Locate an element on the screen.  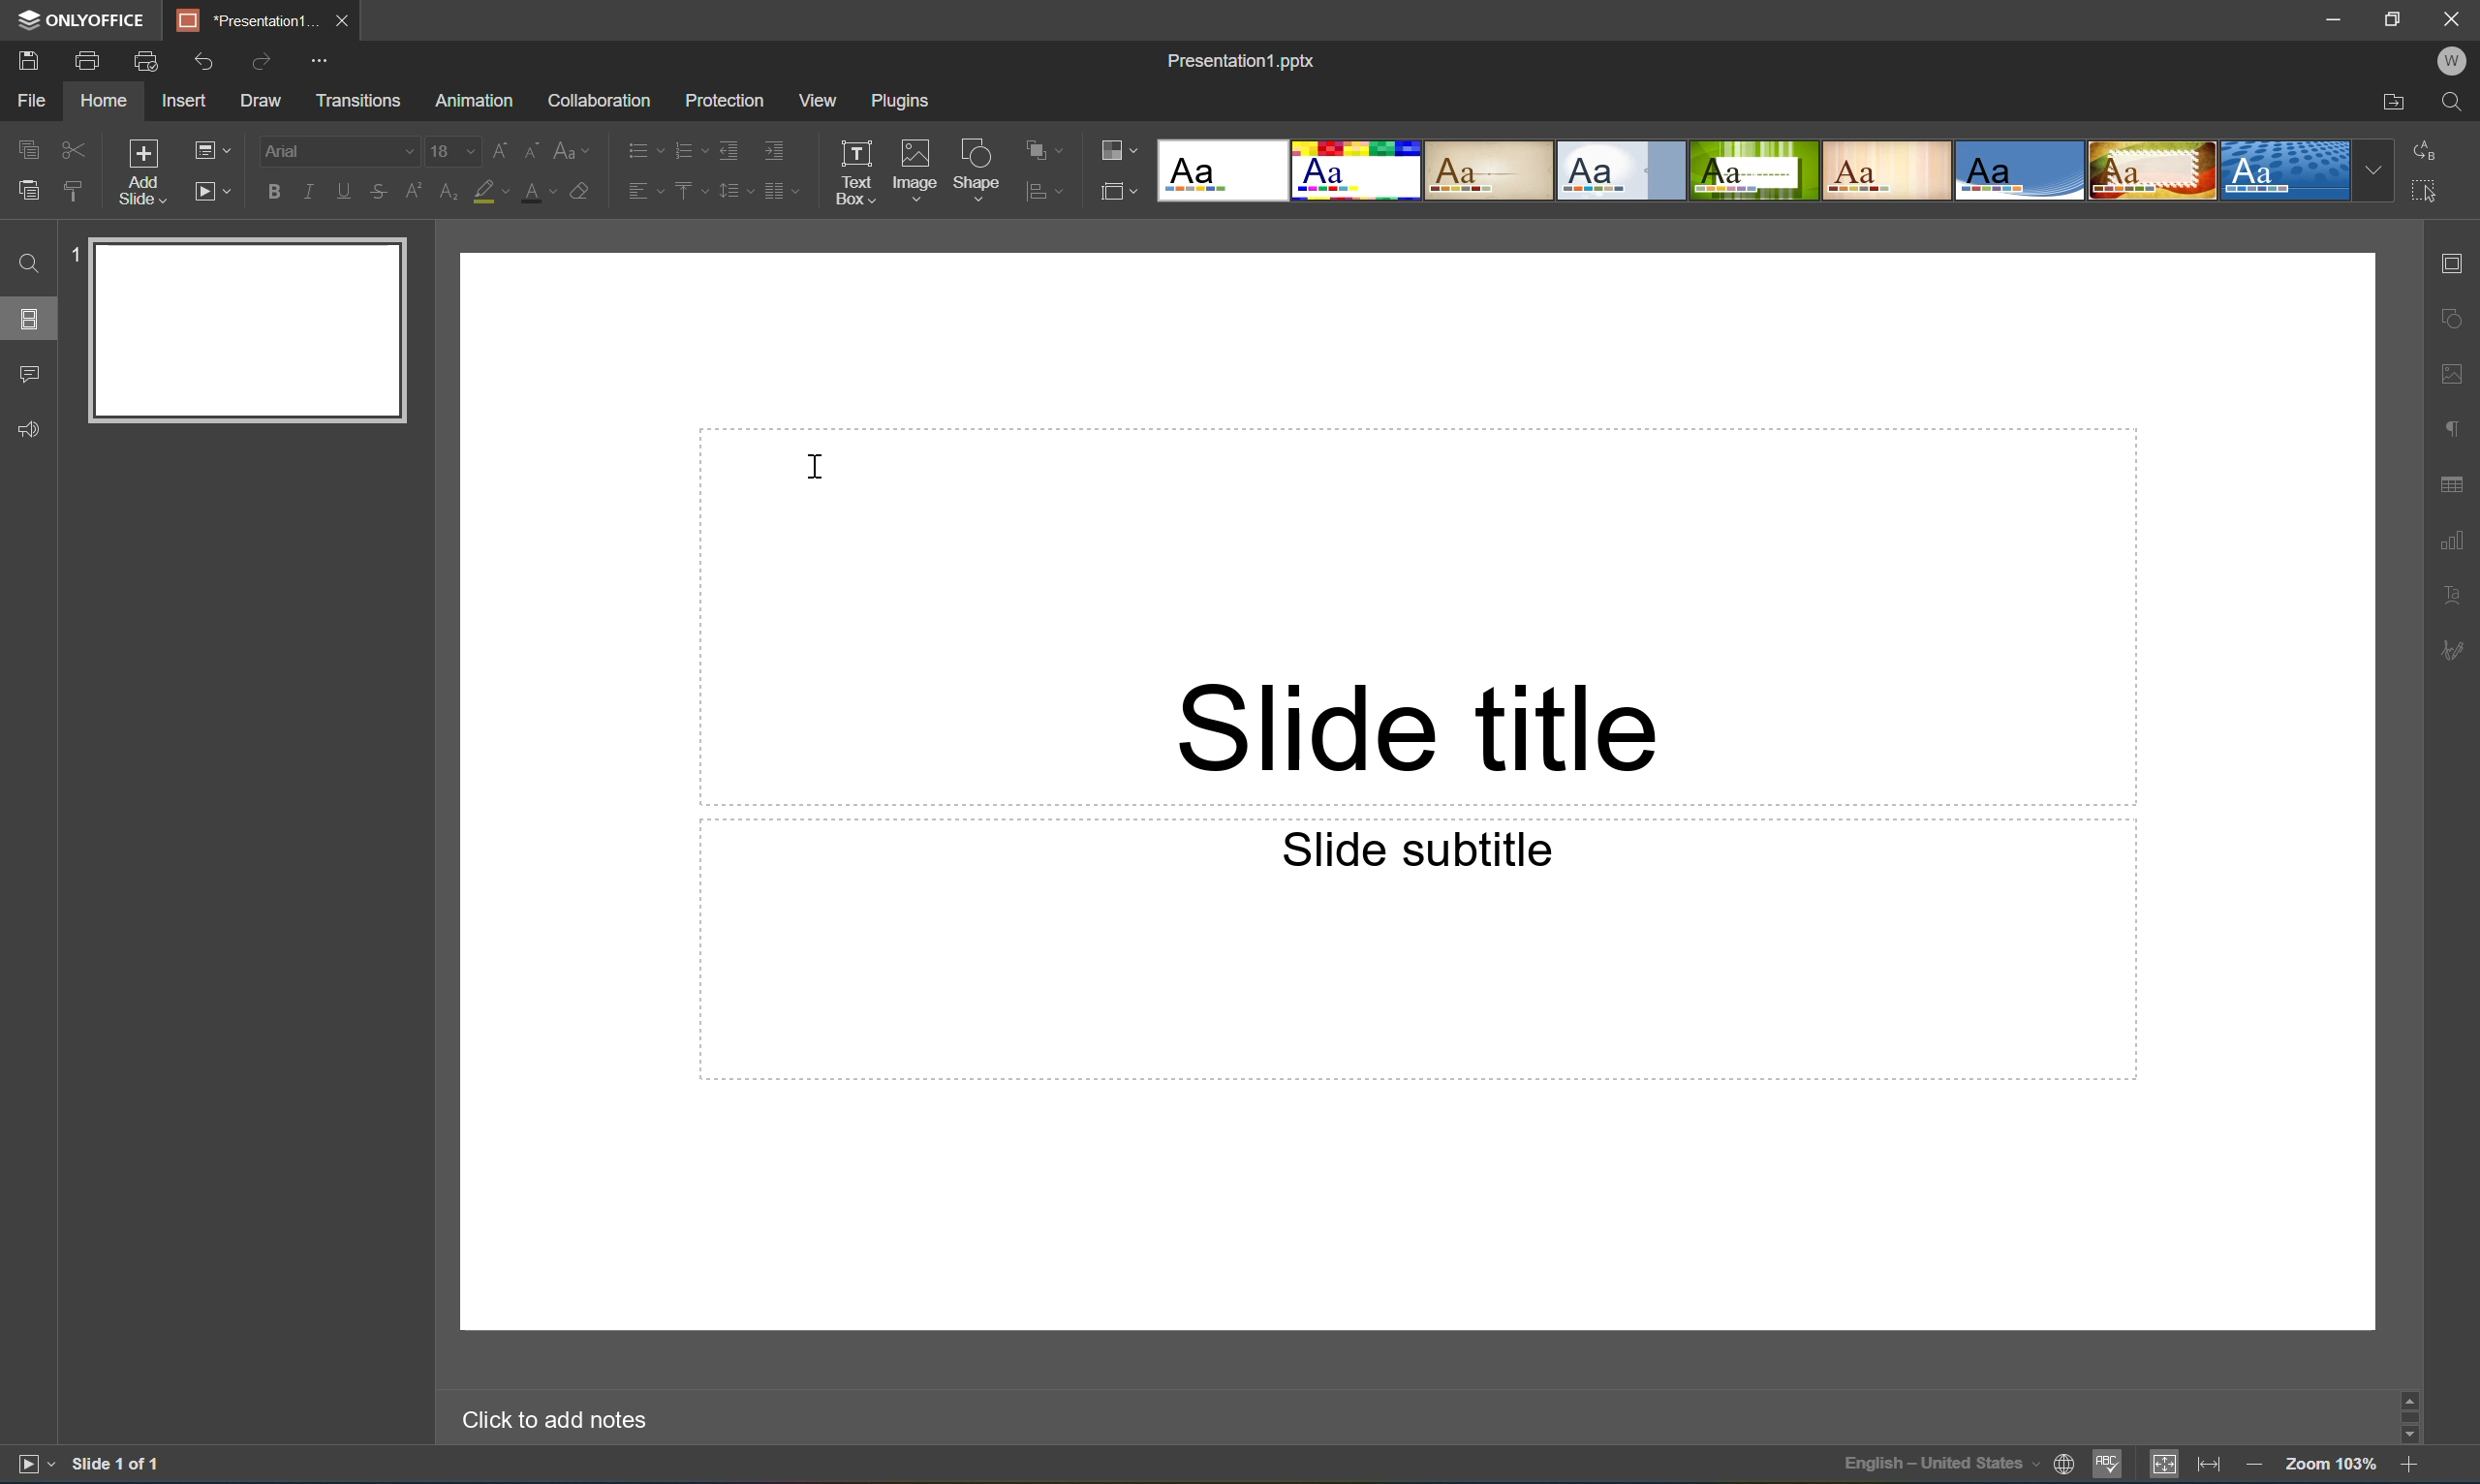
Change slide size is located at coordinates (1116, 190).